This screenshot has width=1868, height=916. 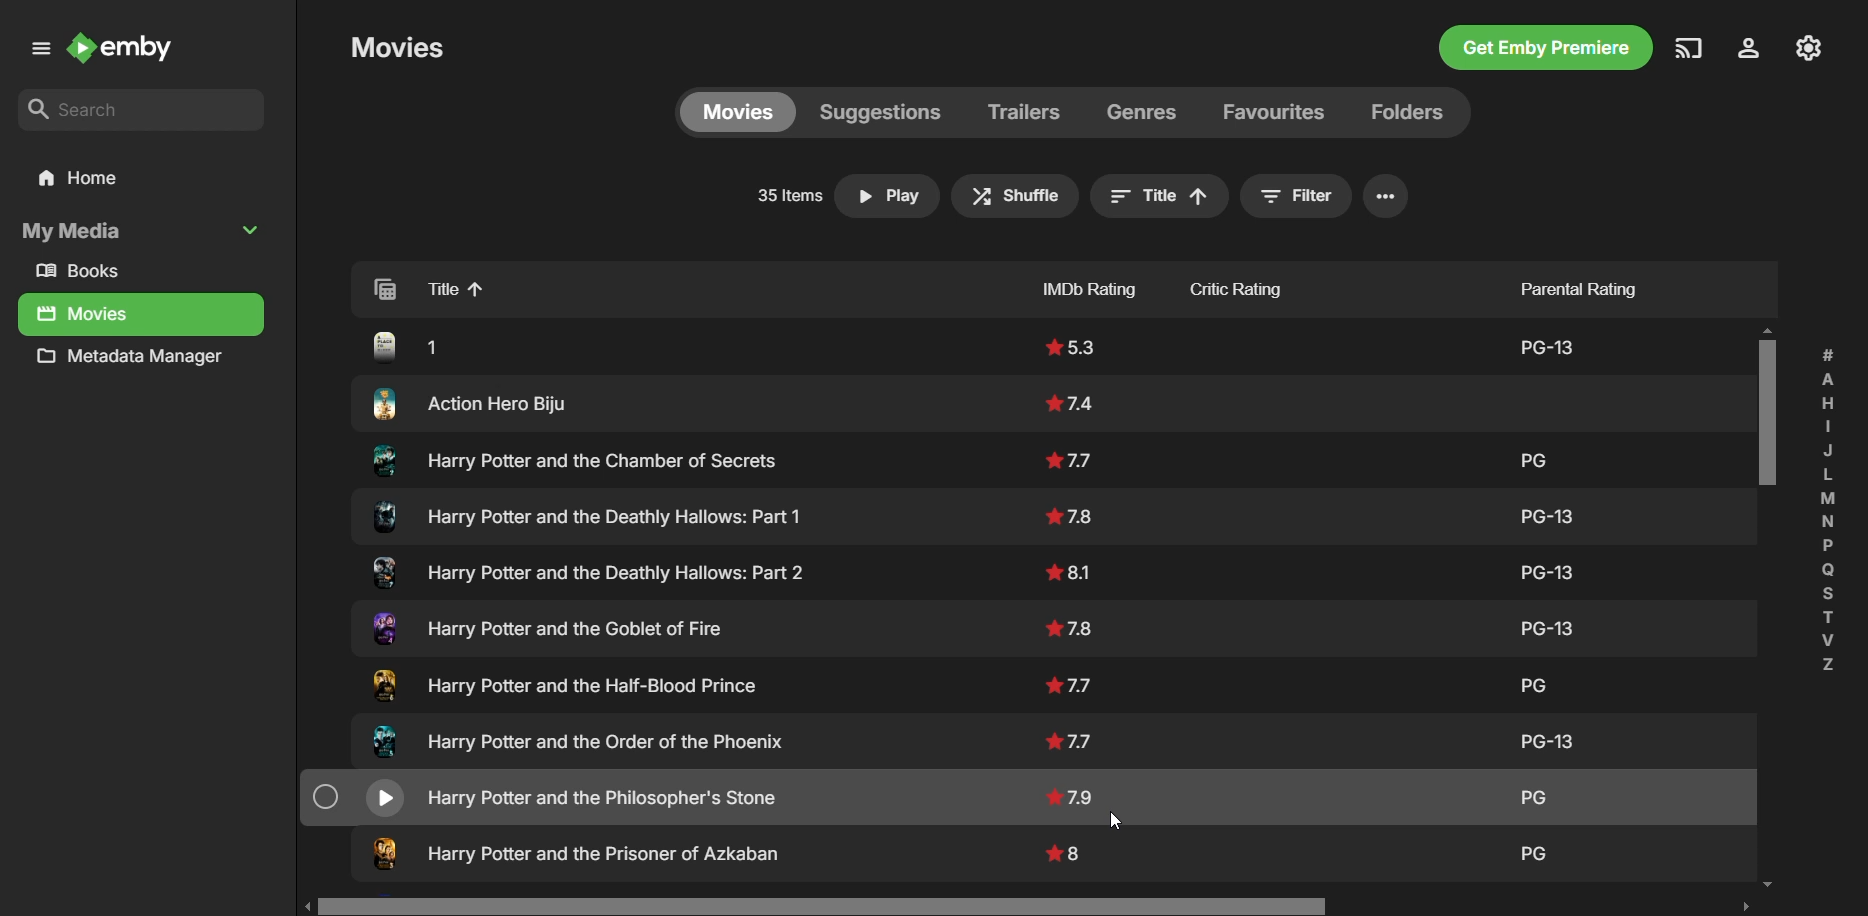 I want to click on Metadata Manager, so click(x=136, y=361).